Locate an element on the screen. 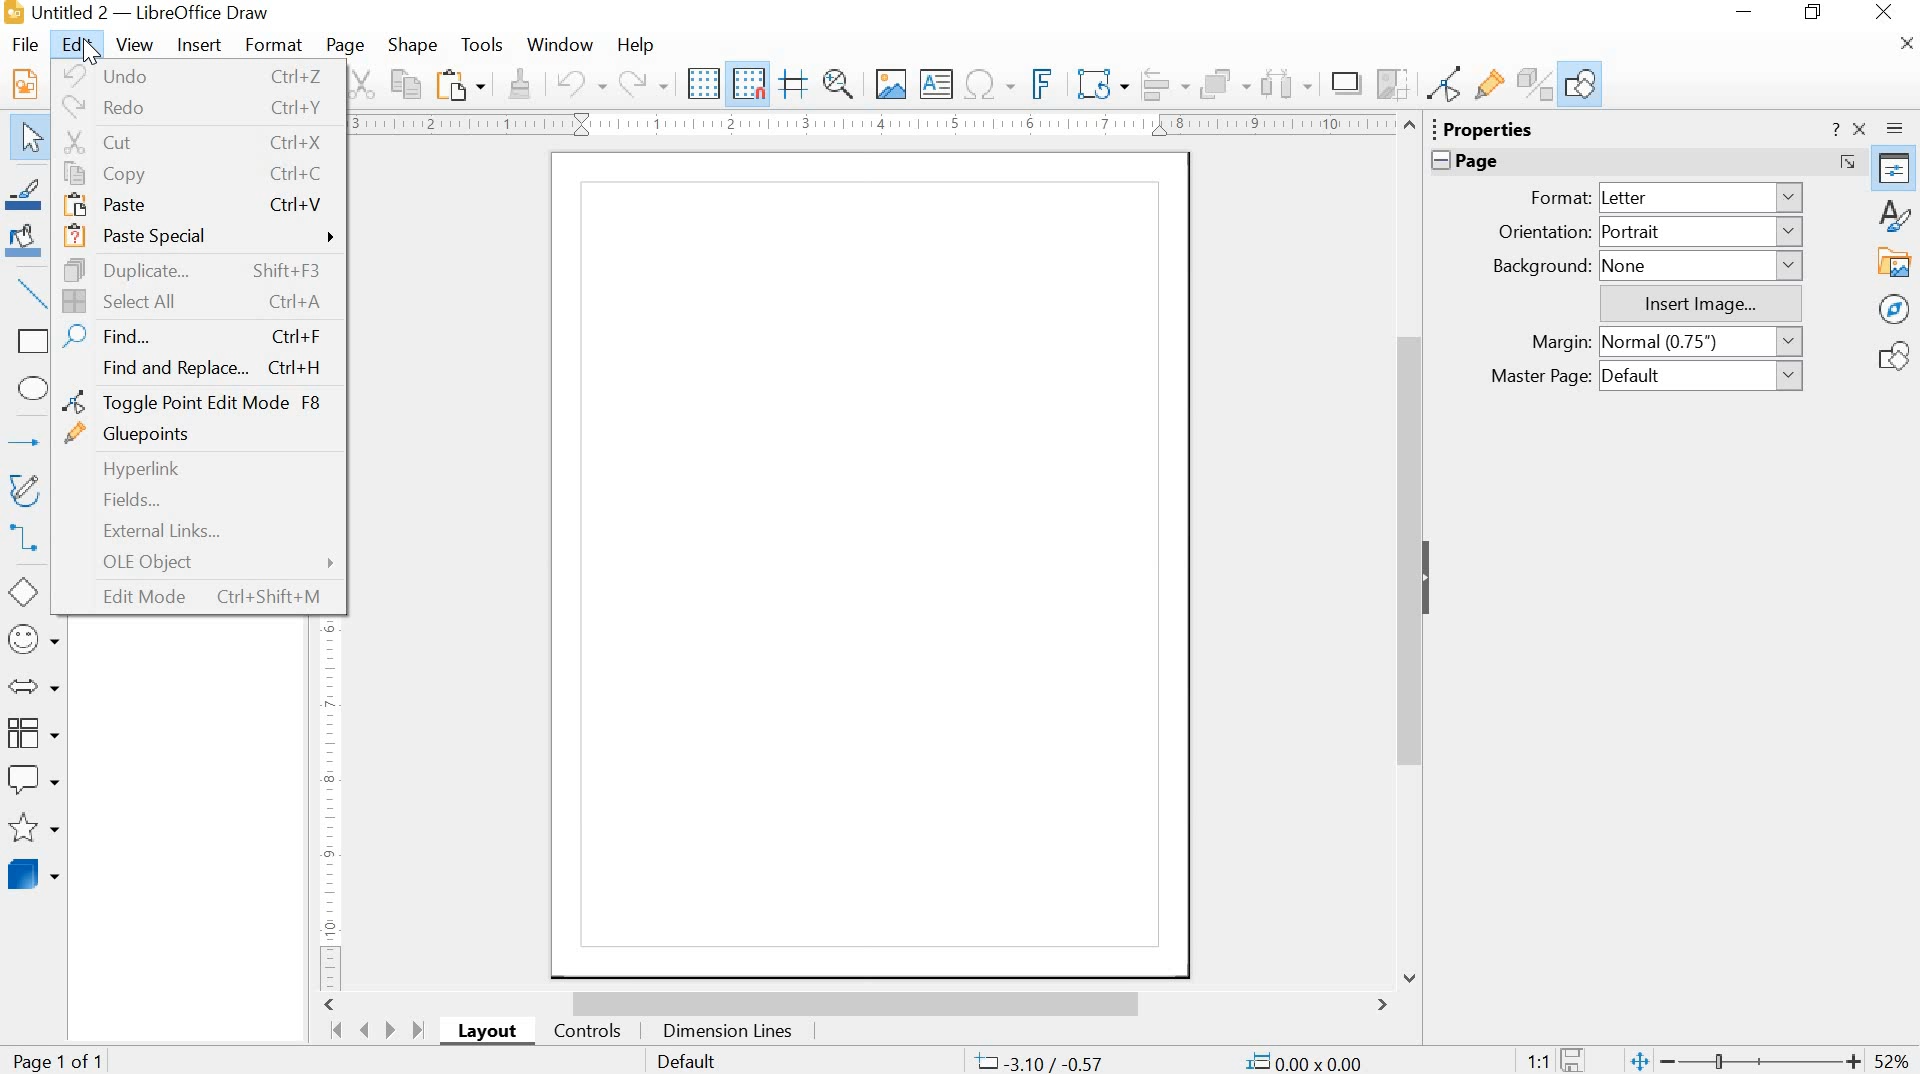 The width and height of the screenshot is (1920, 1074). More Options is located at coordinates (1846, 161).